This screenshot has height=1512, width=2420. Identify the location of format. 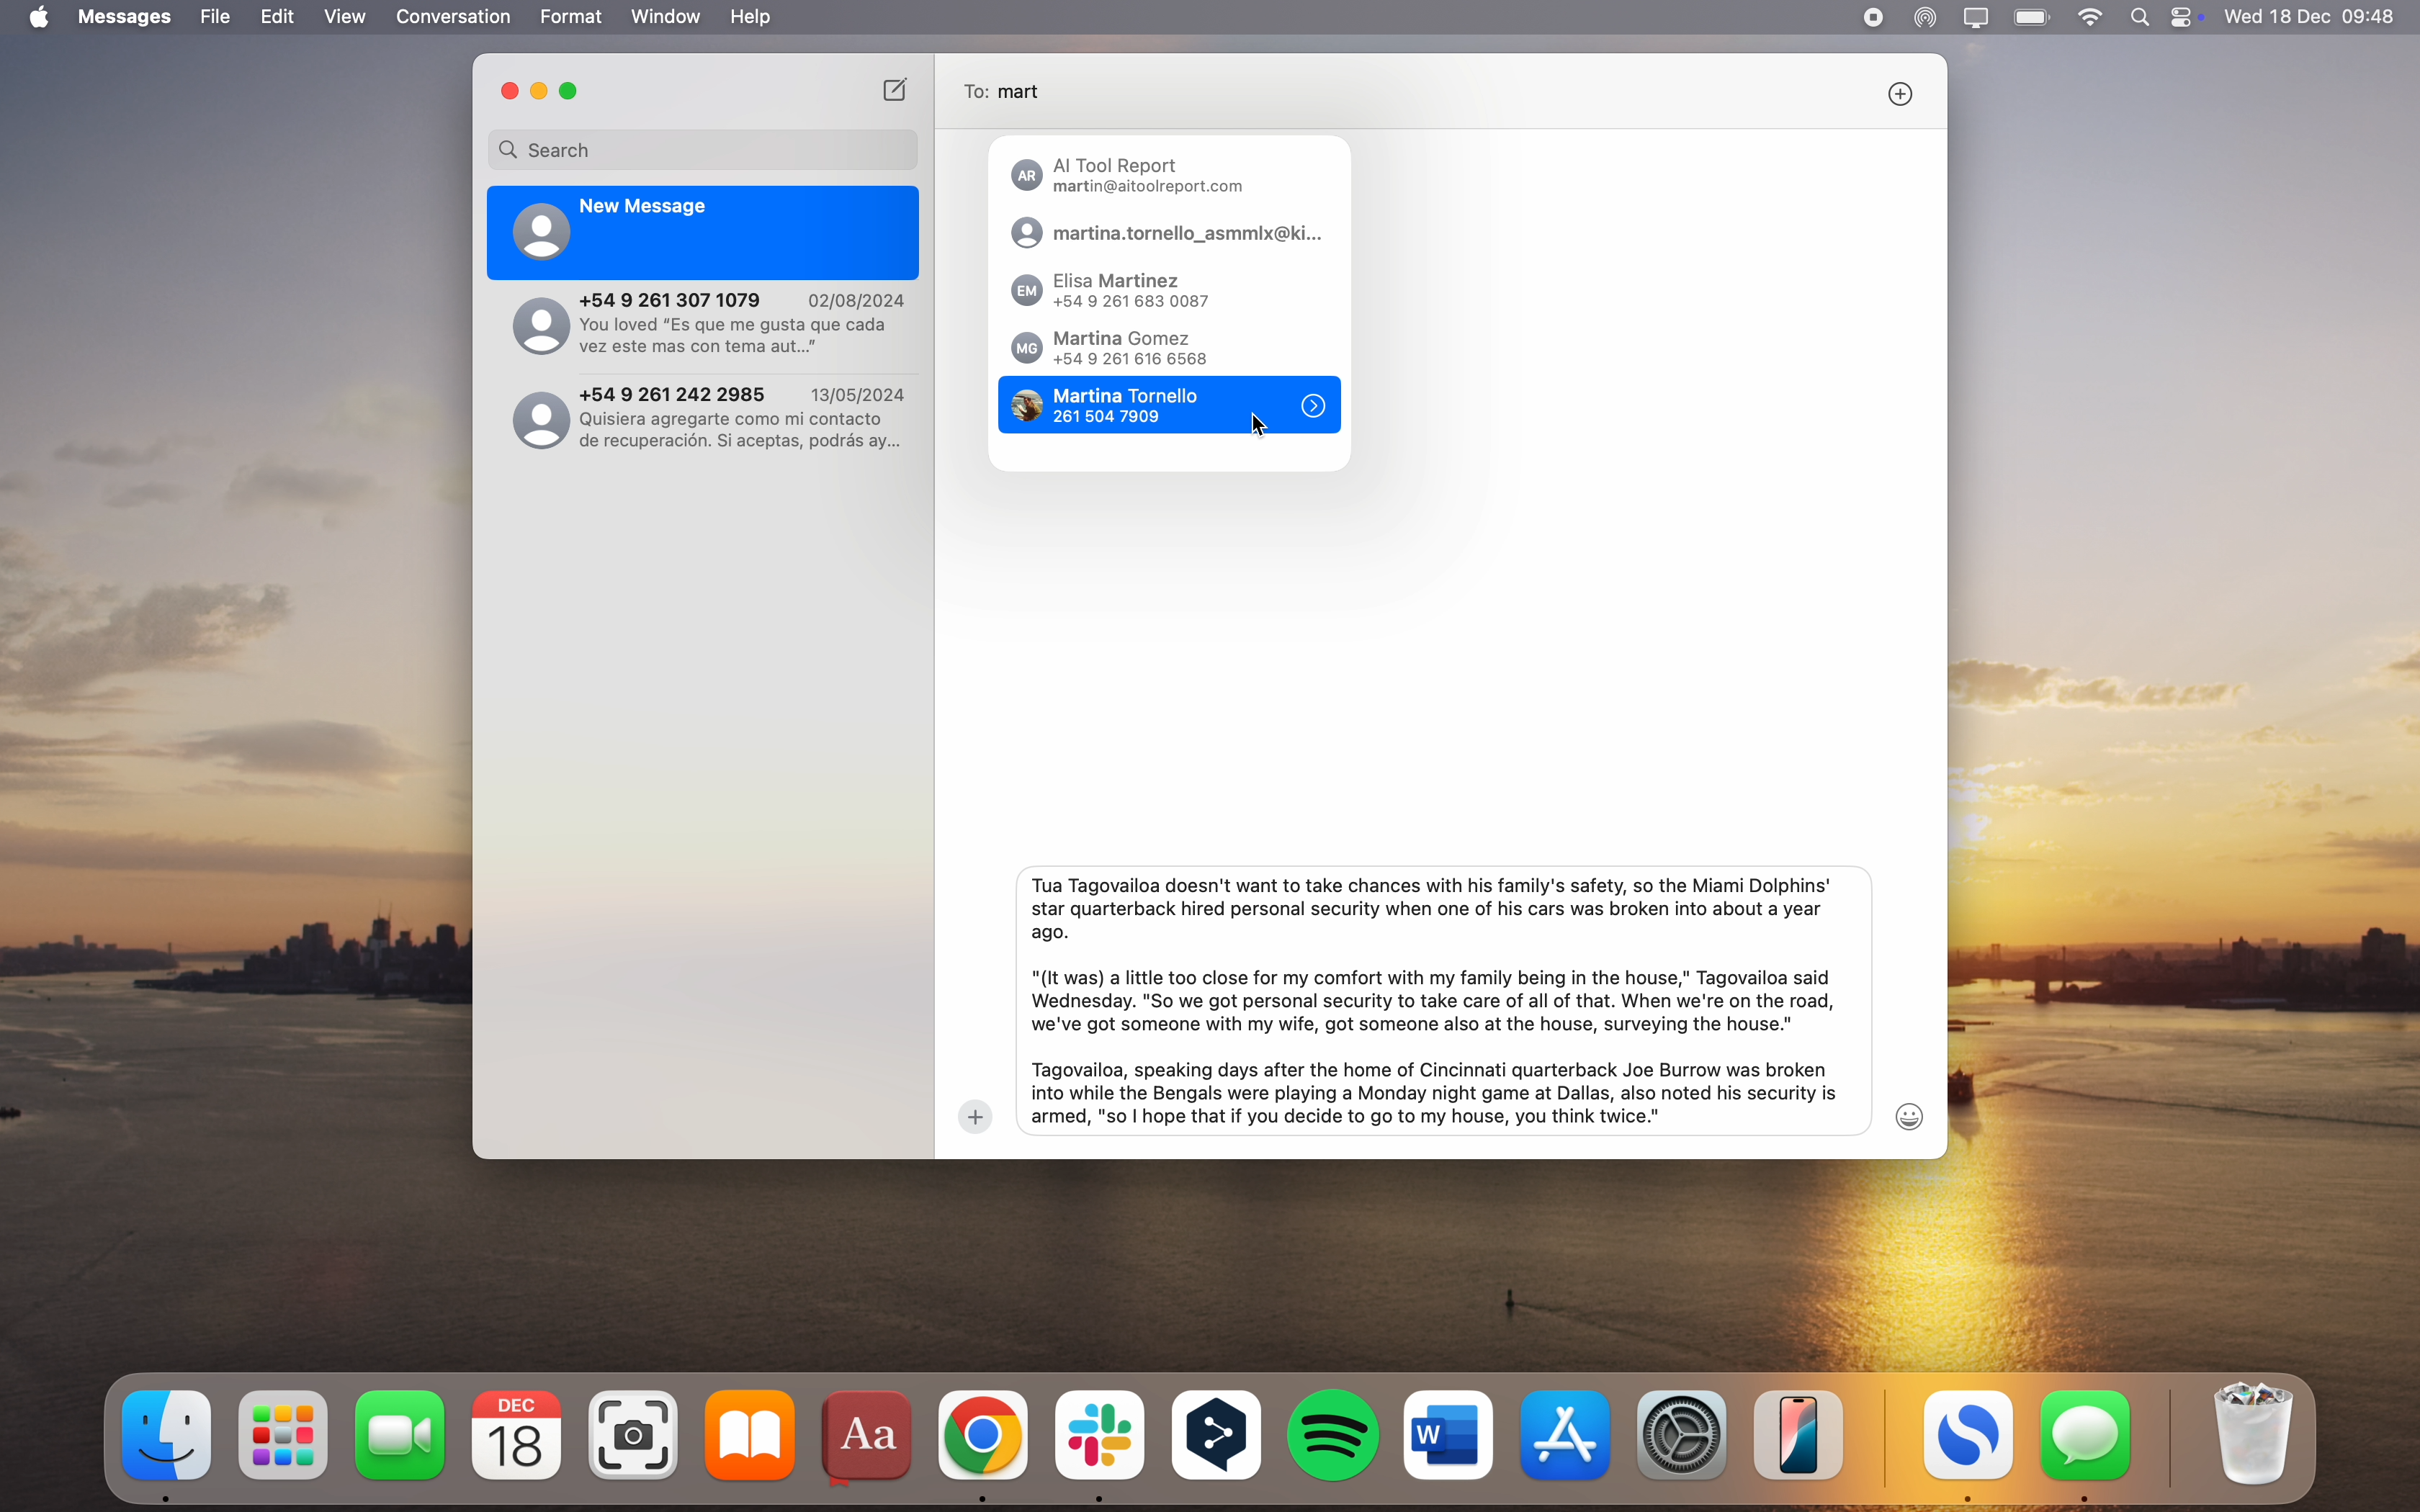
(573, 17).